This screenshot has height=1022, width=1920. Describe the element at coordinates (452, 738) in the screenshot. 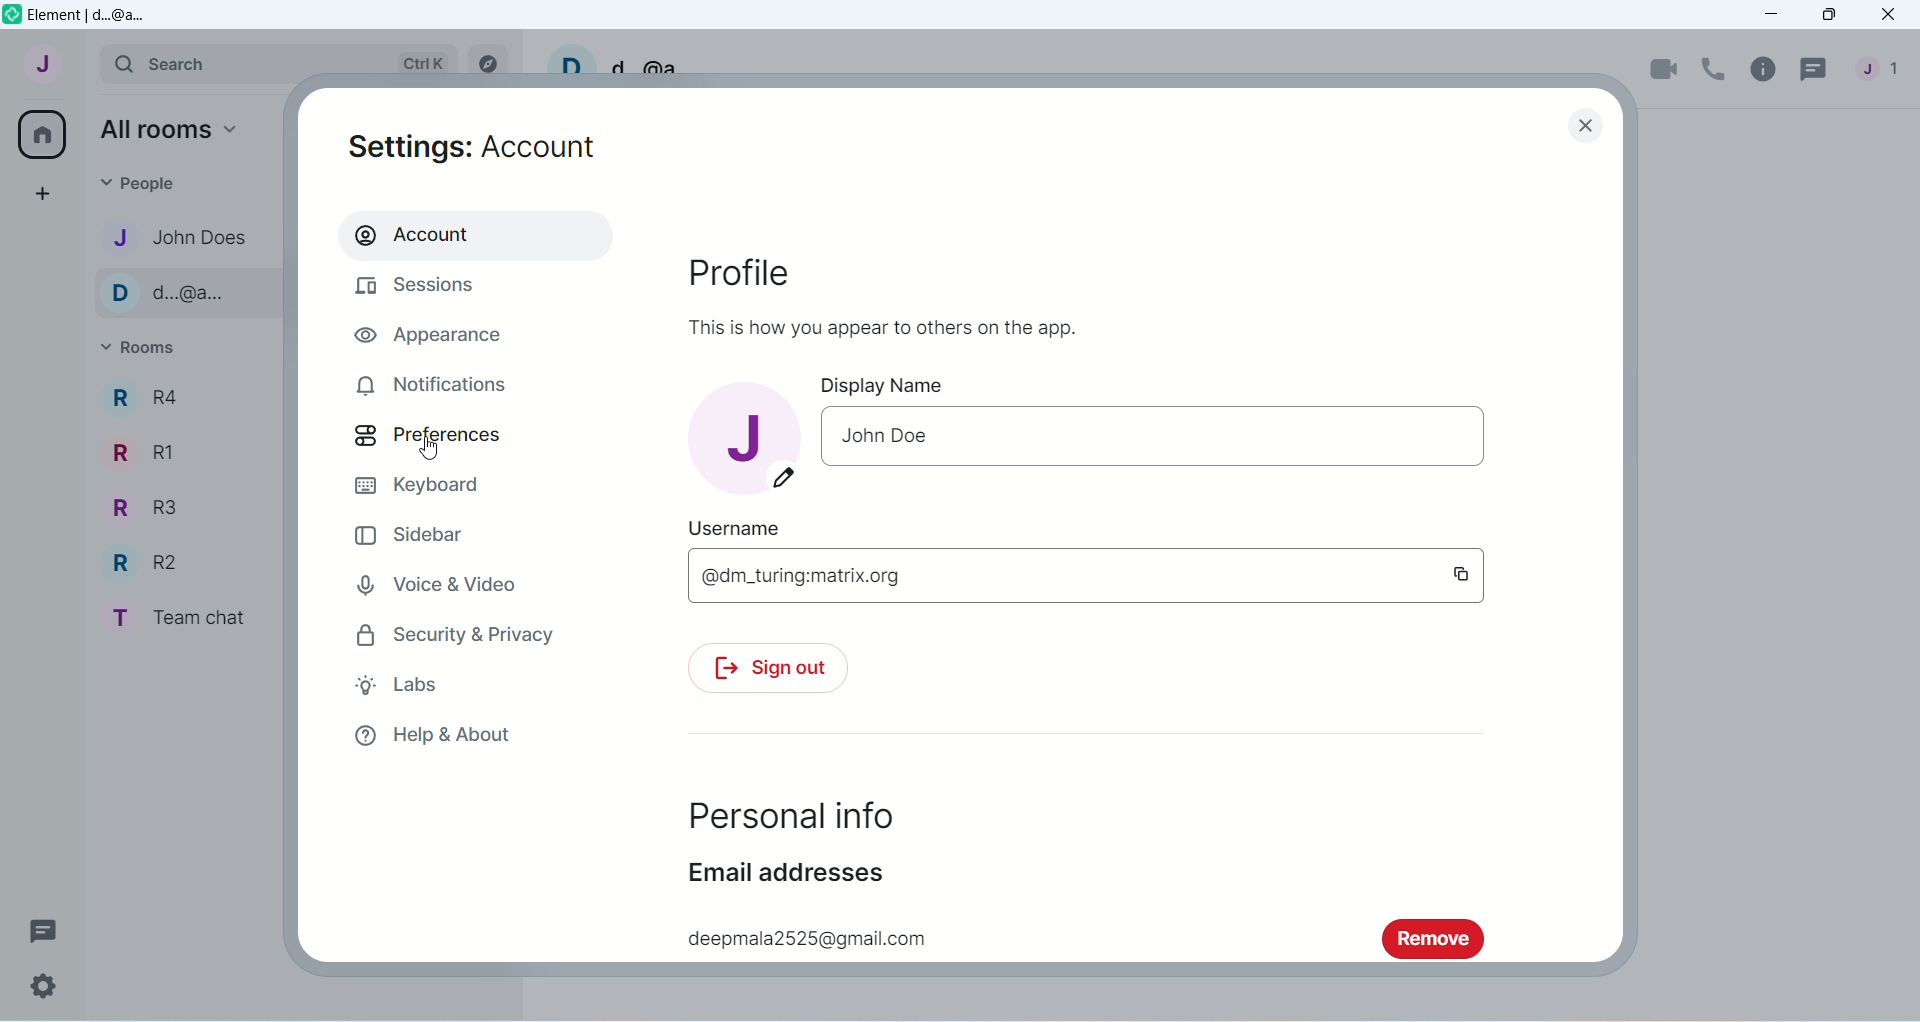

I see `Help and about` at that location.